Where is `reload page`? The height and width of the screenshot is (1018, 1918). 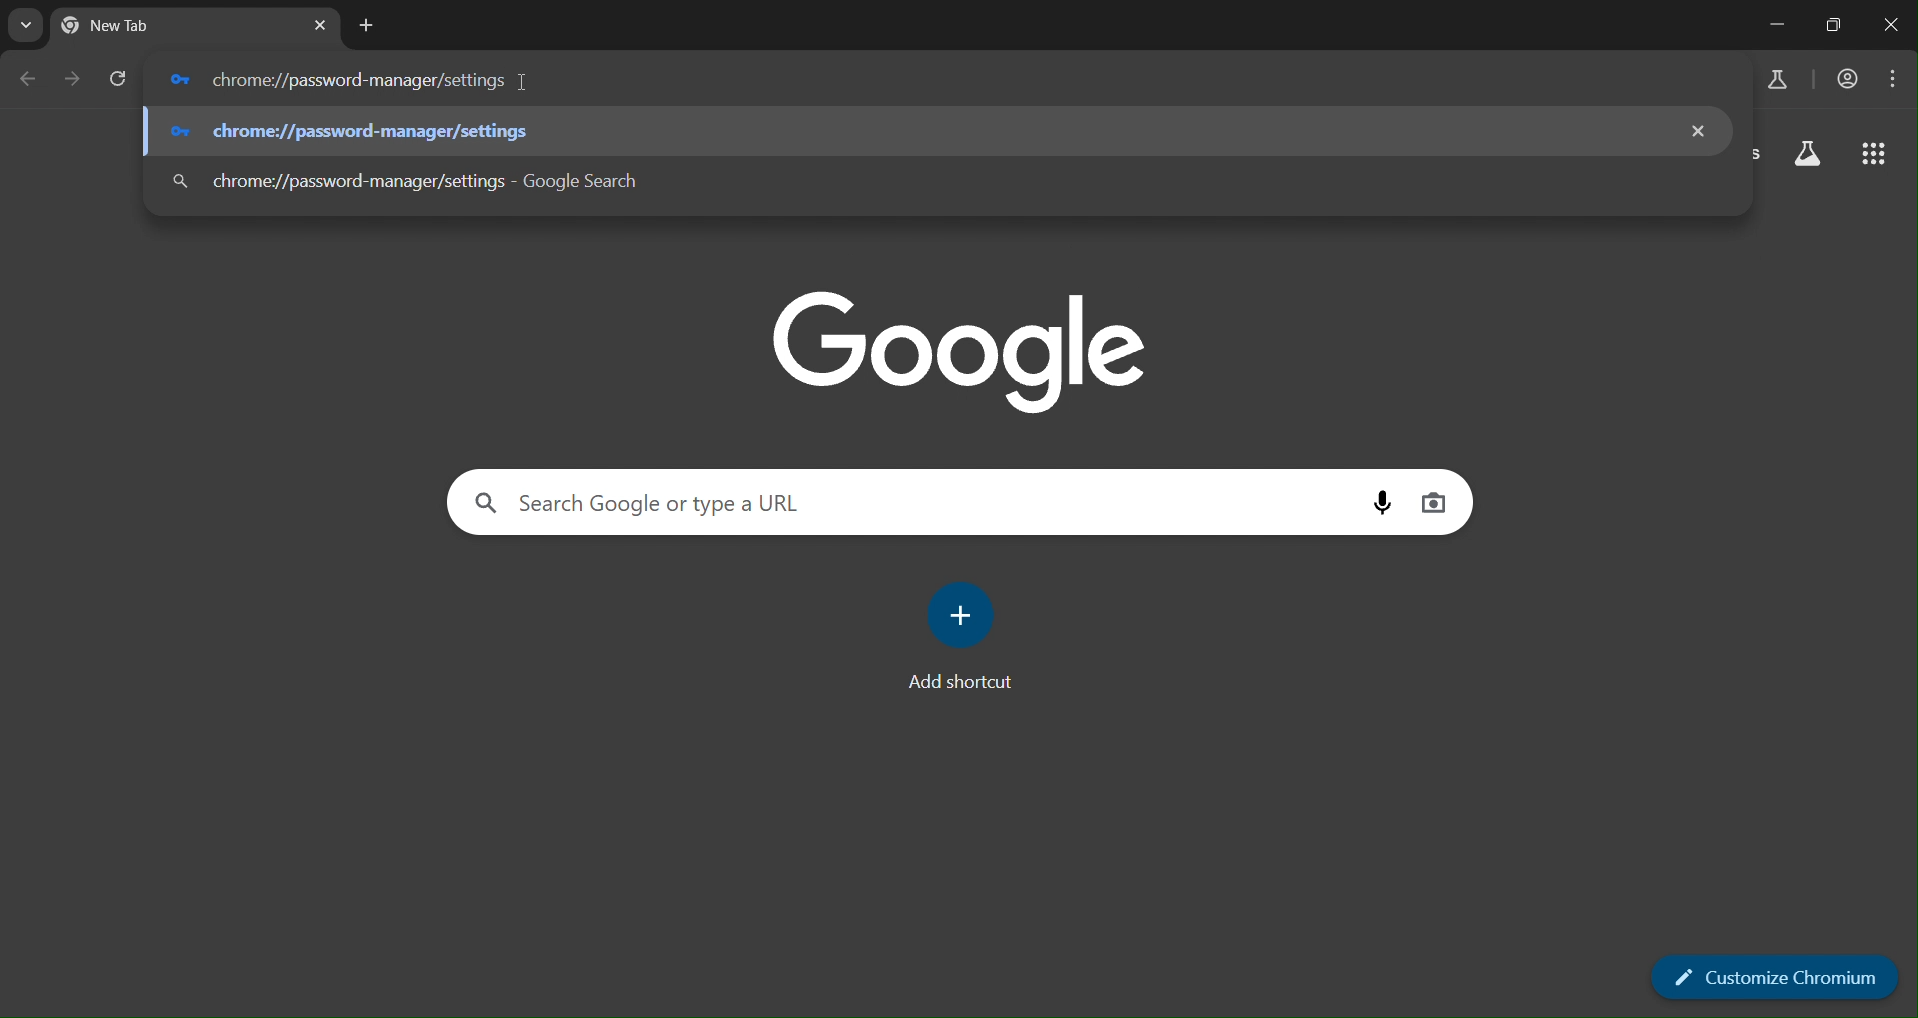
reload page is located at coordinates (121, 77).